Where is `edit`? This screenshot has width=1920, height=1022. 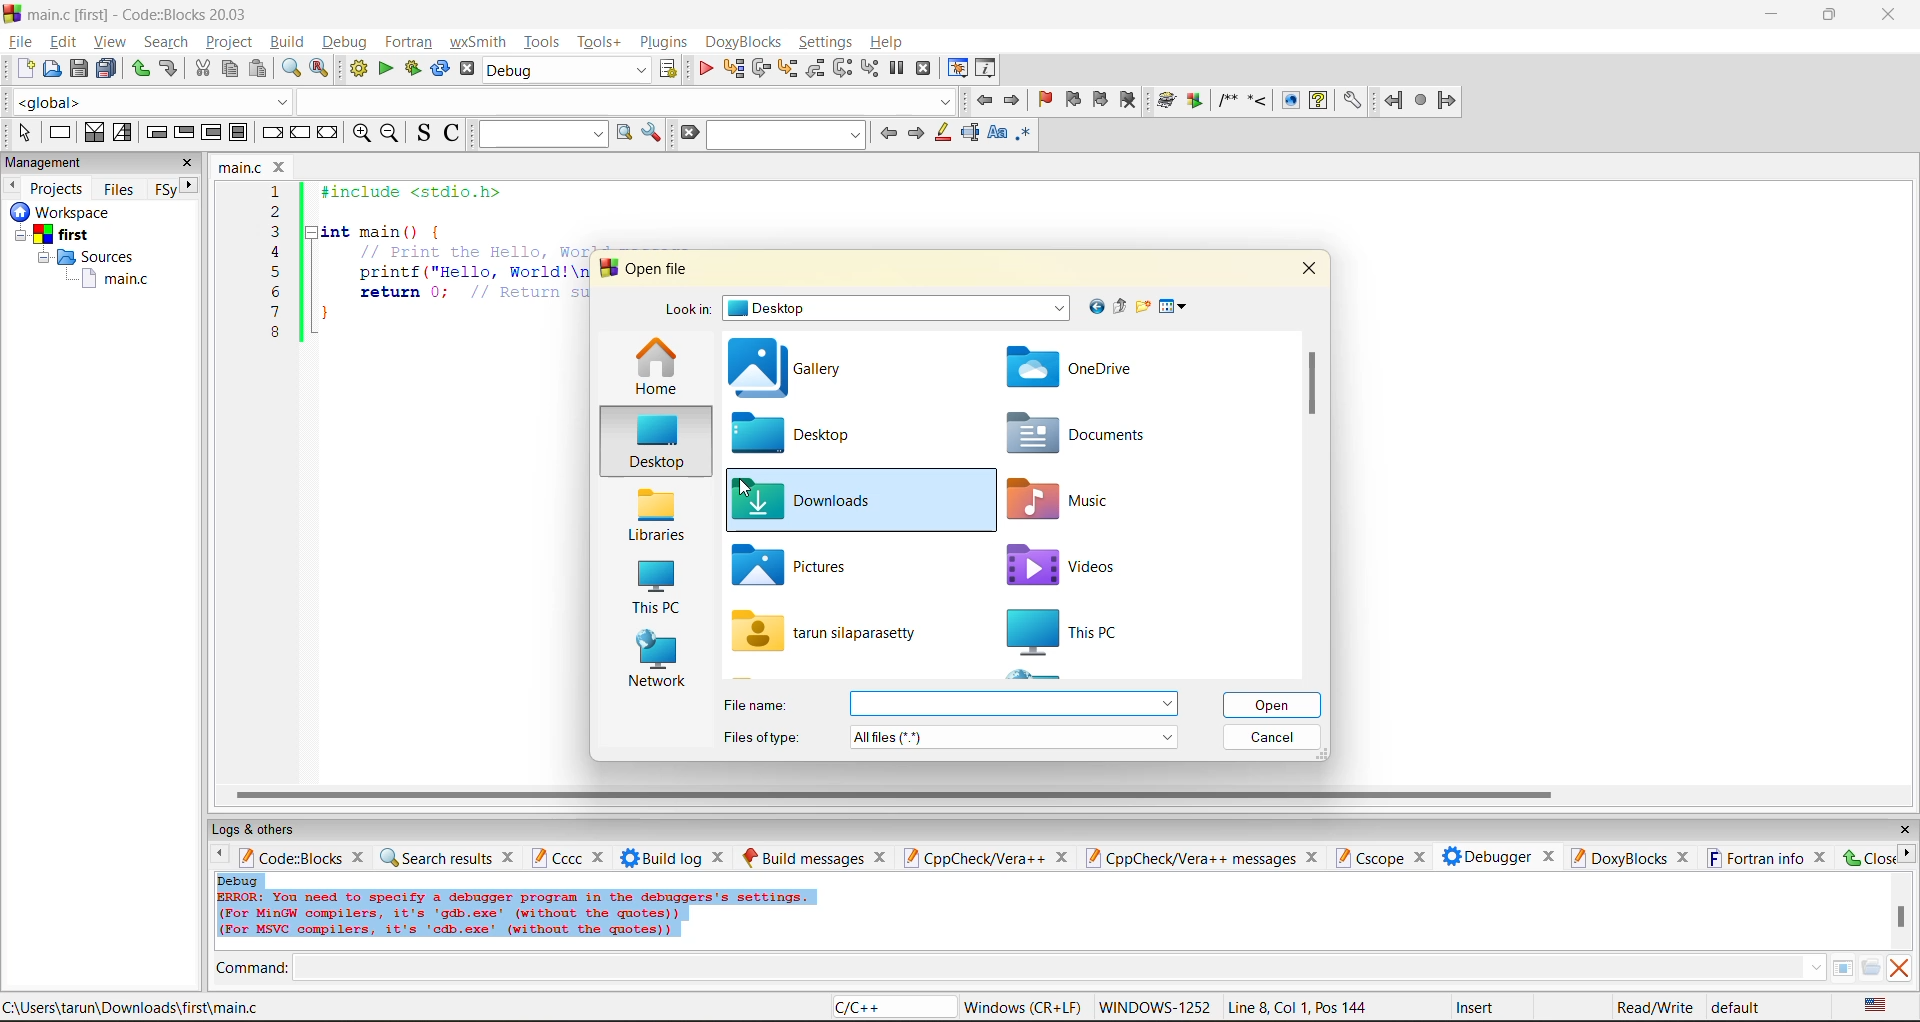 edit is located at coordinates (66, 42).